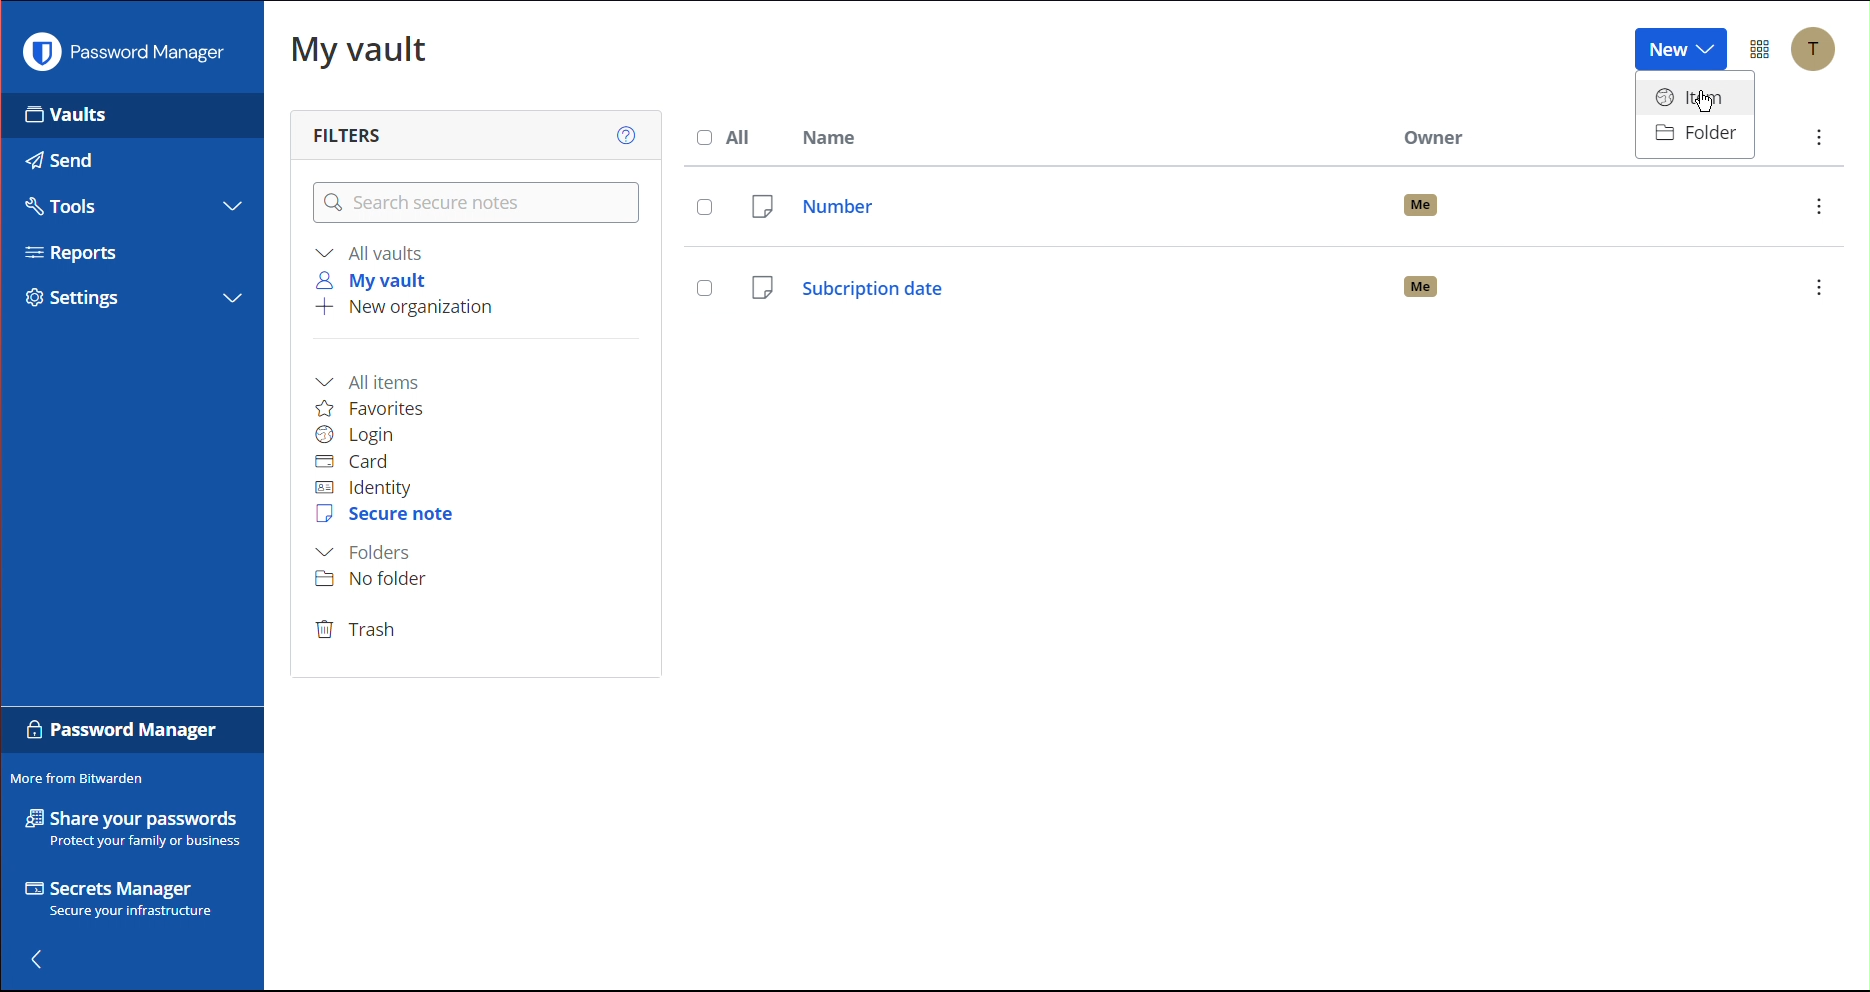  I want to click on All vaults, so click(373, 252).